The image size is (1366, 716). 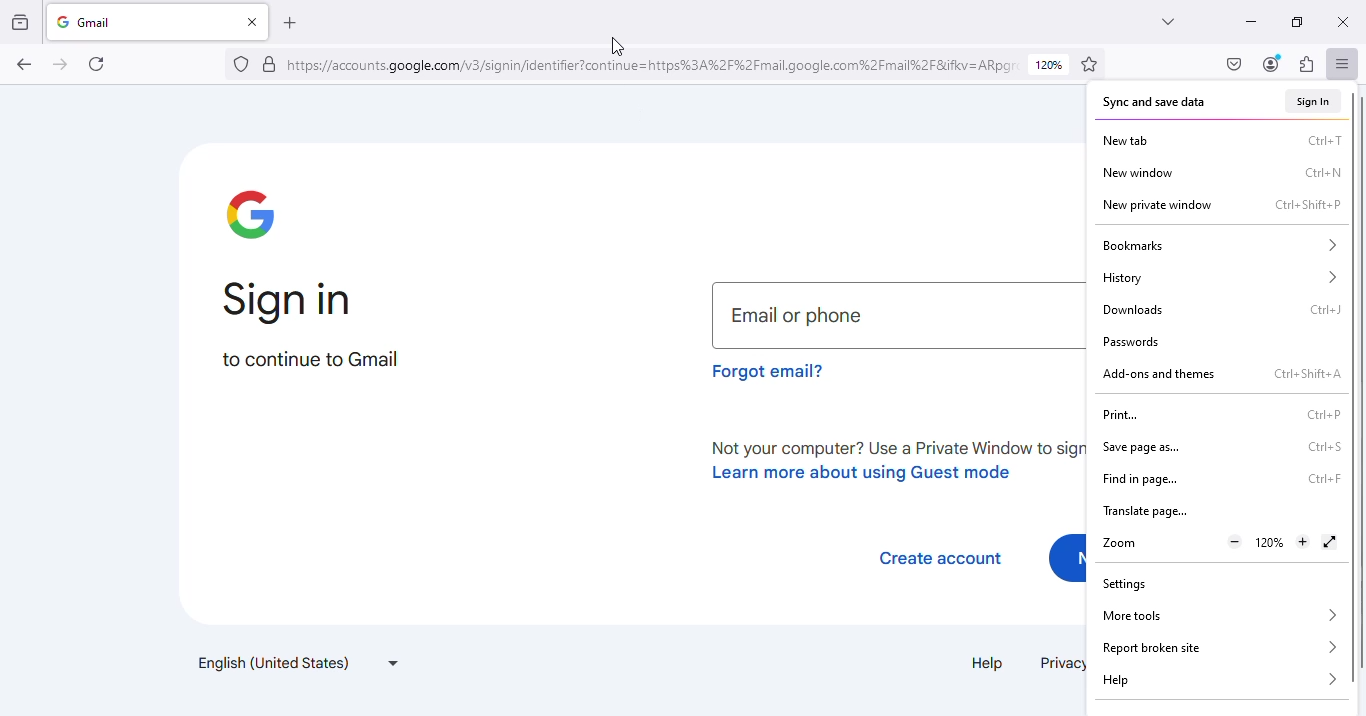 I want to click on email or phone, so click(x=899, y=316).